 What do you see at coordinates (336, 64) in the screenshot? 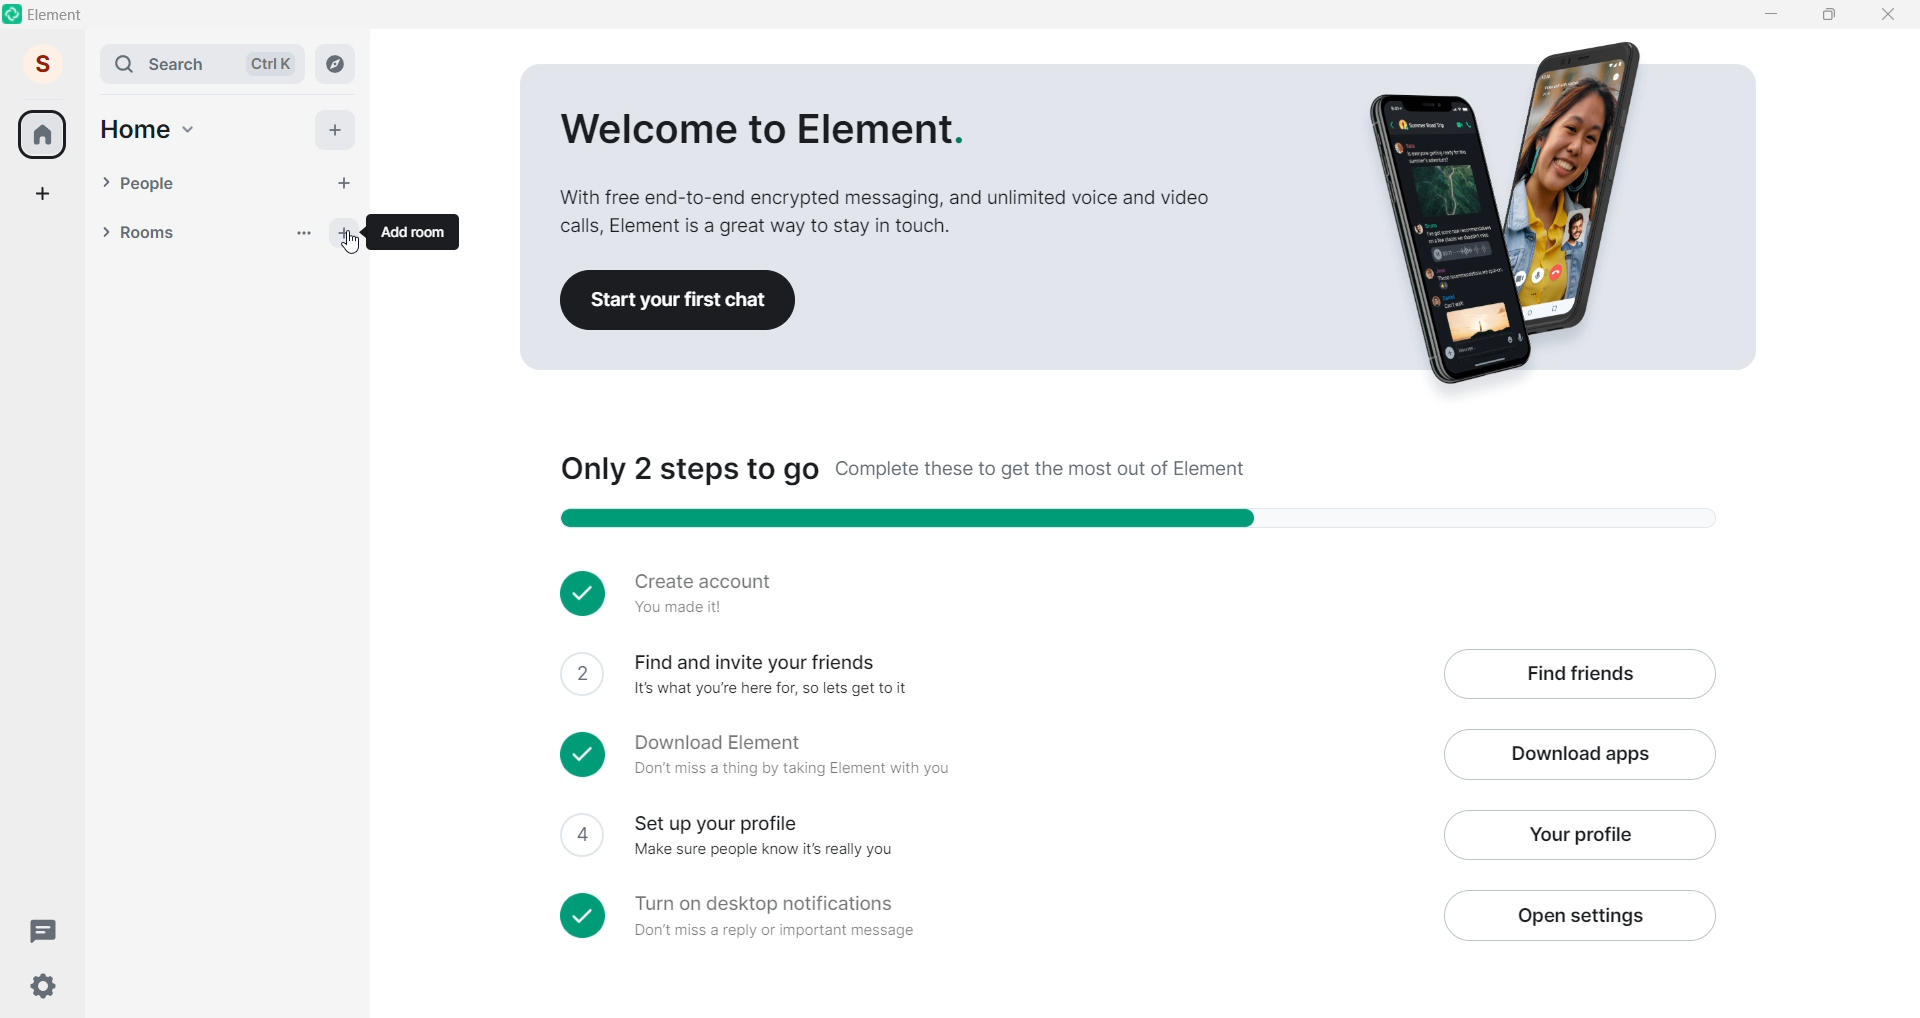
I see `Explore Rooms` at bounding box center [336, 64].